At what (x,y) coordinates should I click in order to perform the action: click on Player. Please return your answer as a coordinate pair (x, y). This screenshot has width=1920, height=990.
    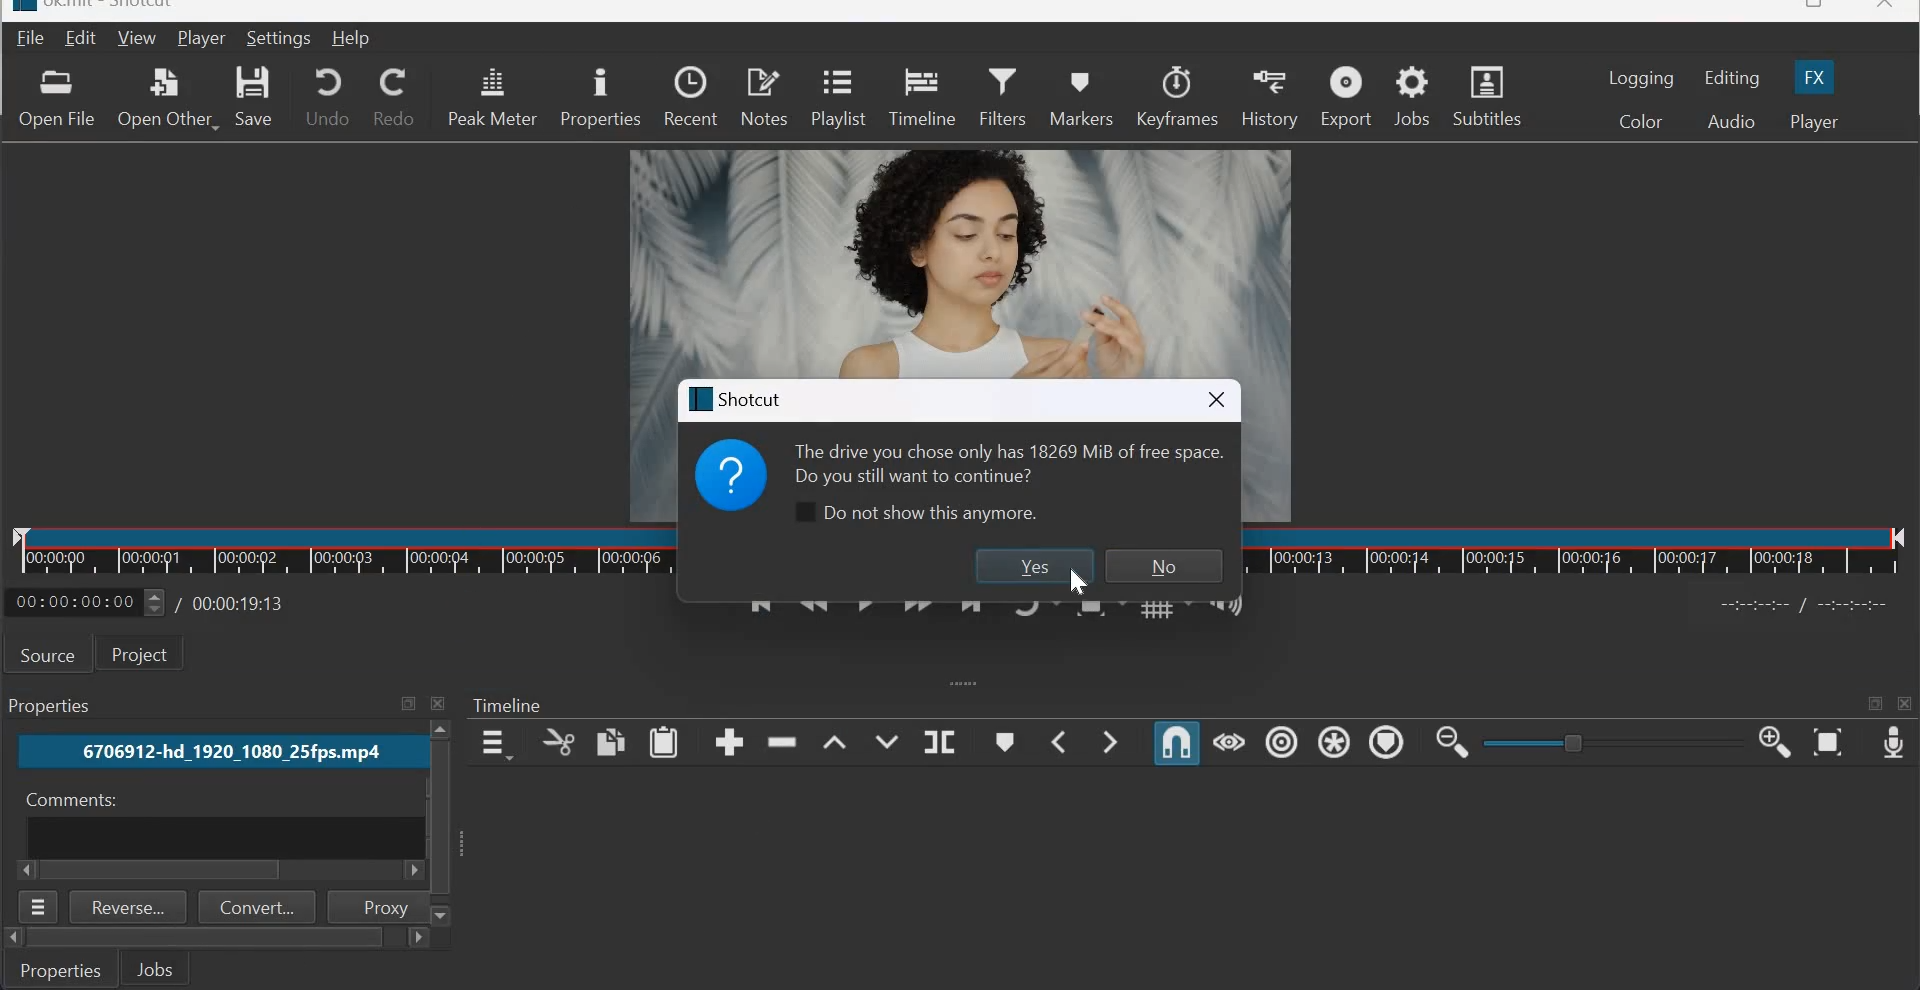
    Looking at the image, I should click on (1814, 122).